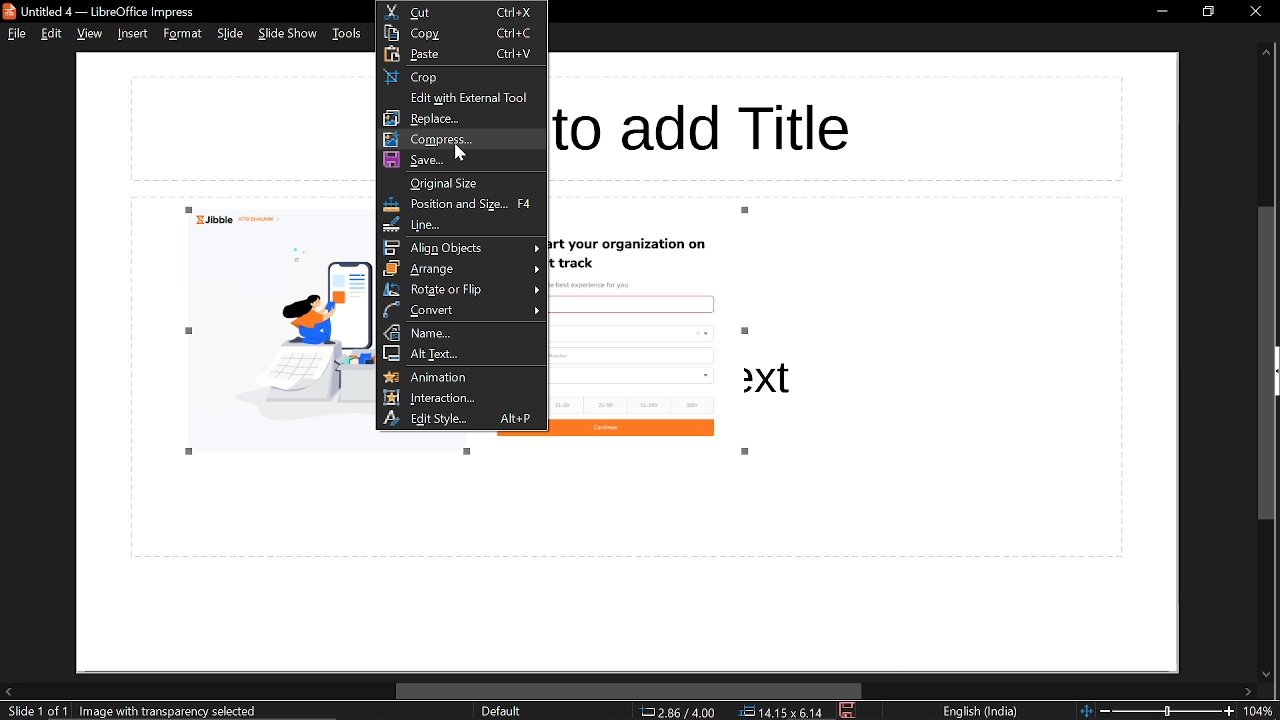 The width and height of the screenshot is (1280, 720). Describe the element at coordinates (462, 77) in the screenshot. I see `crop` at that location.